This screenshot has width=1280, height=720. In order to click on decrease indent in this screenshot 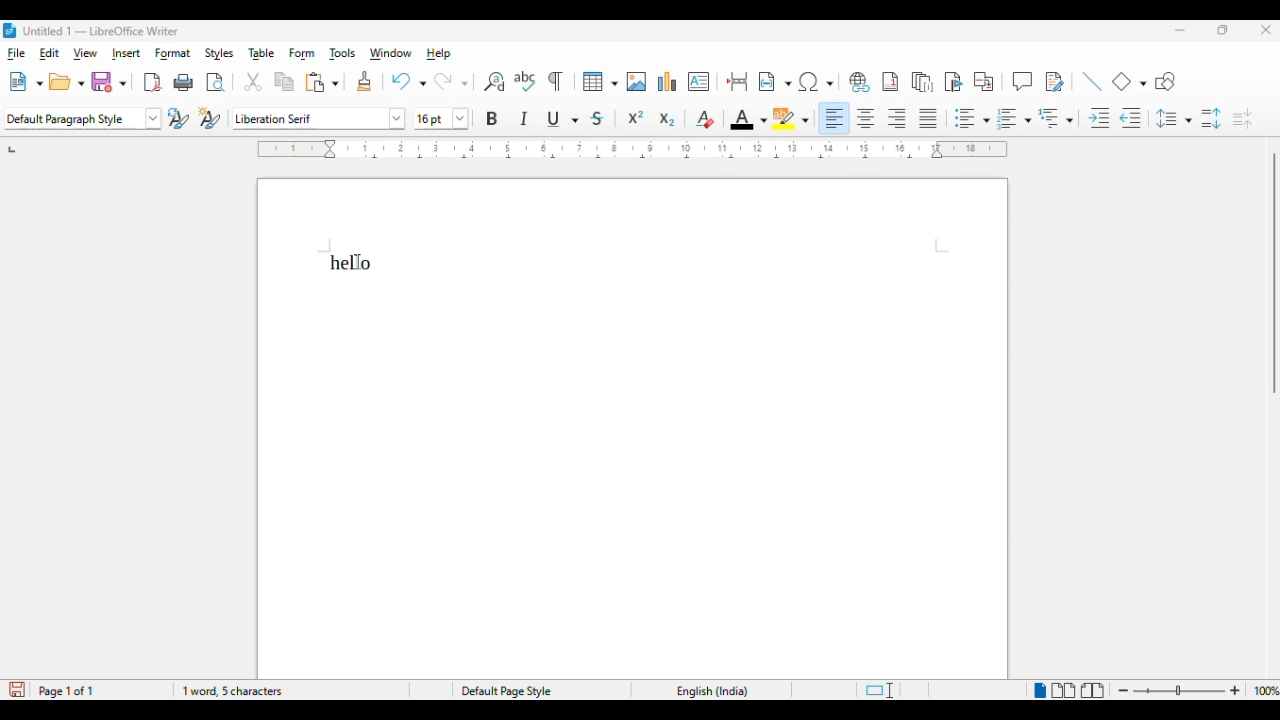, I will do `click(1132, 119)`.